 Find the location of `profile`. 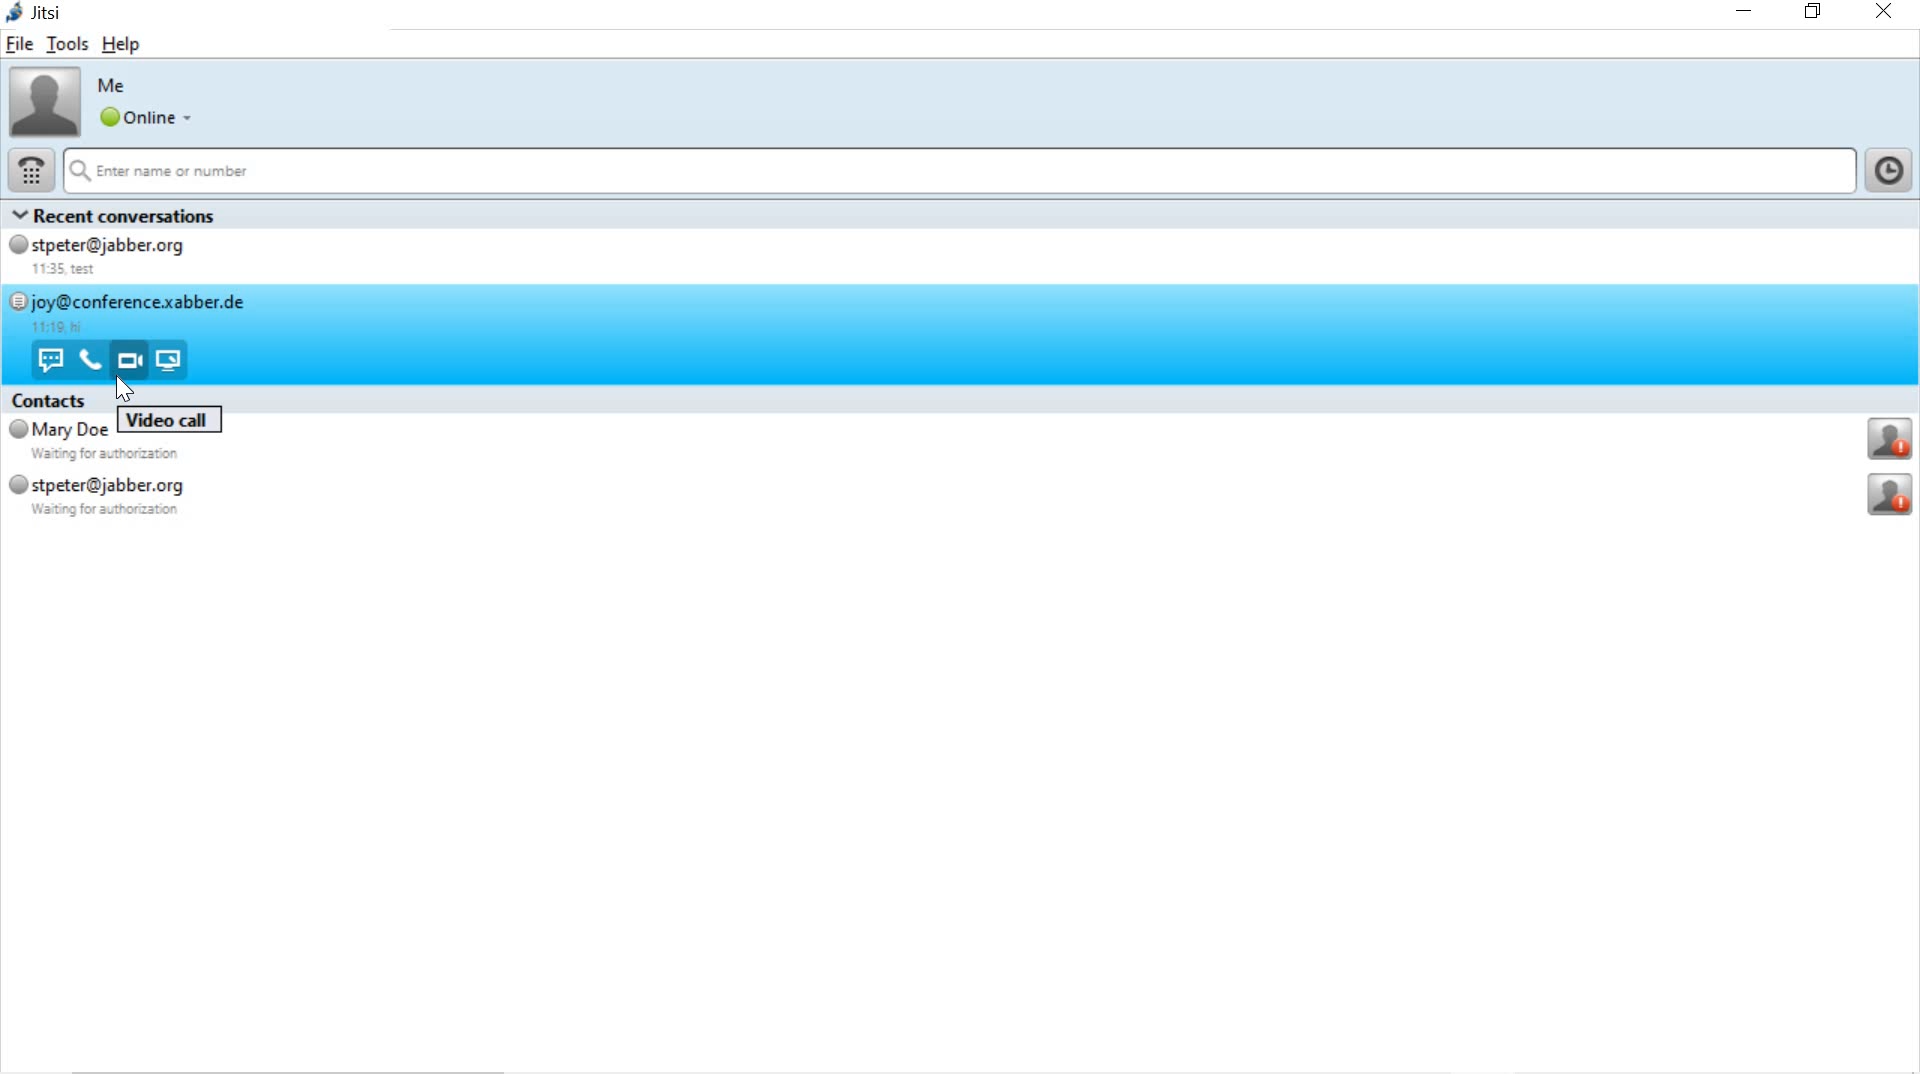

profile is located at coordinates (1891, 439).